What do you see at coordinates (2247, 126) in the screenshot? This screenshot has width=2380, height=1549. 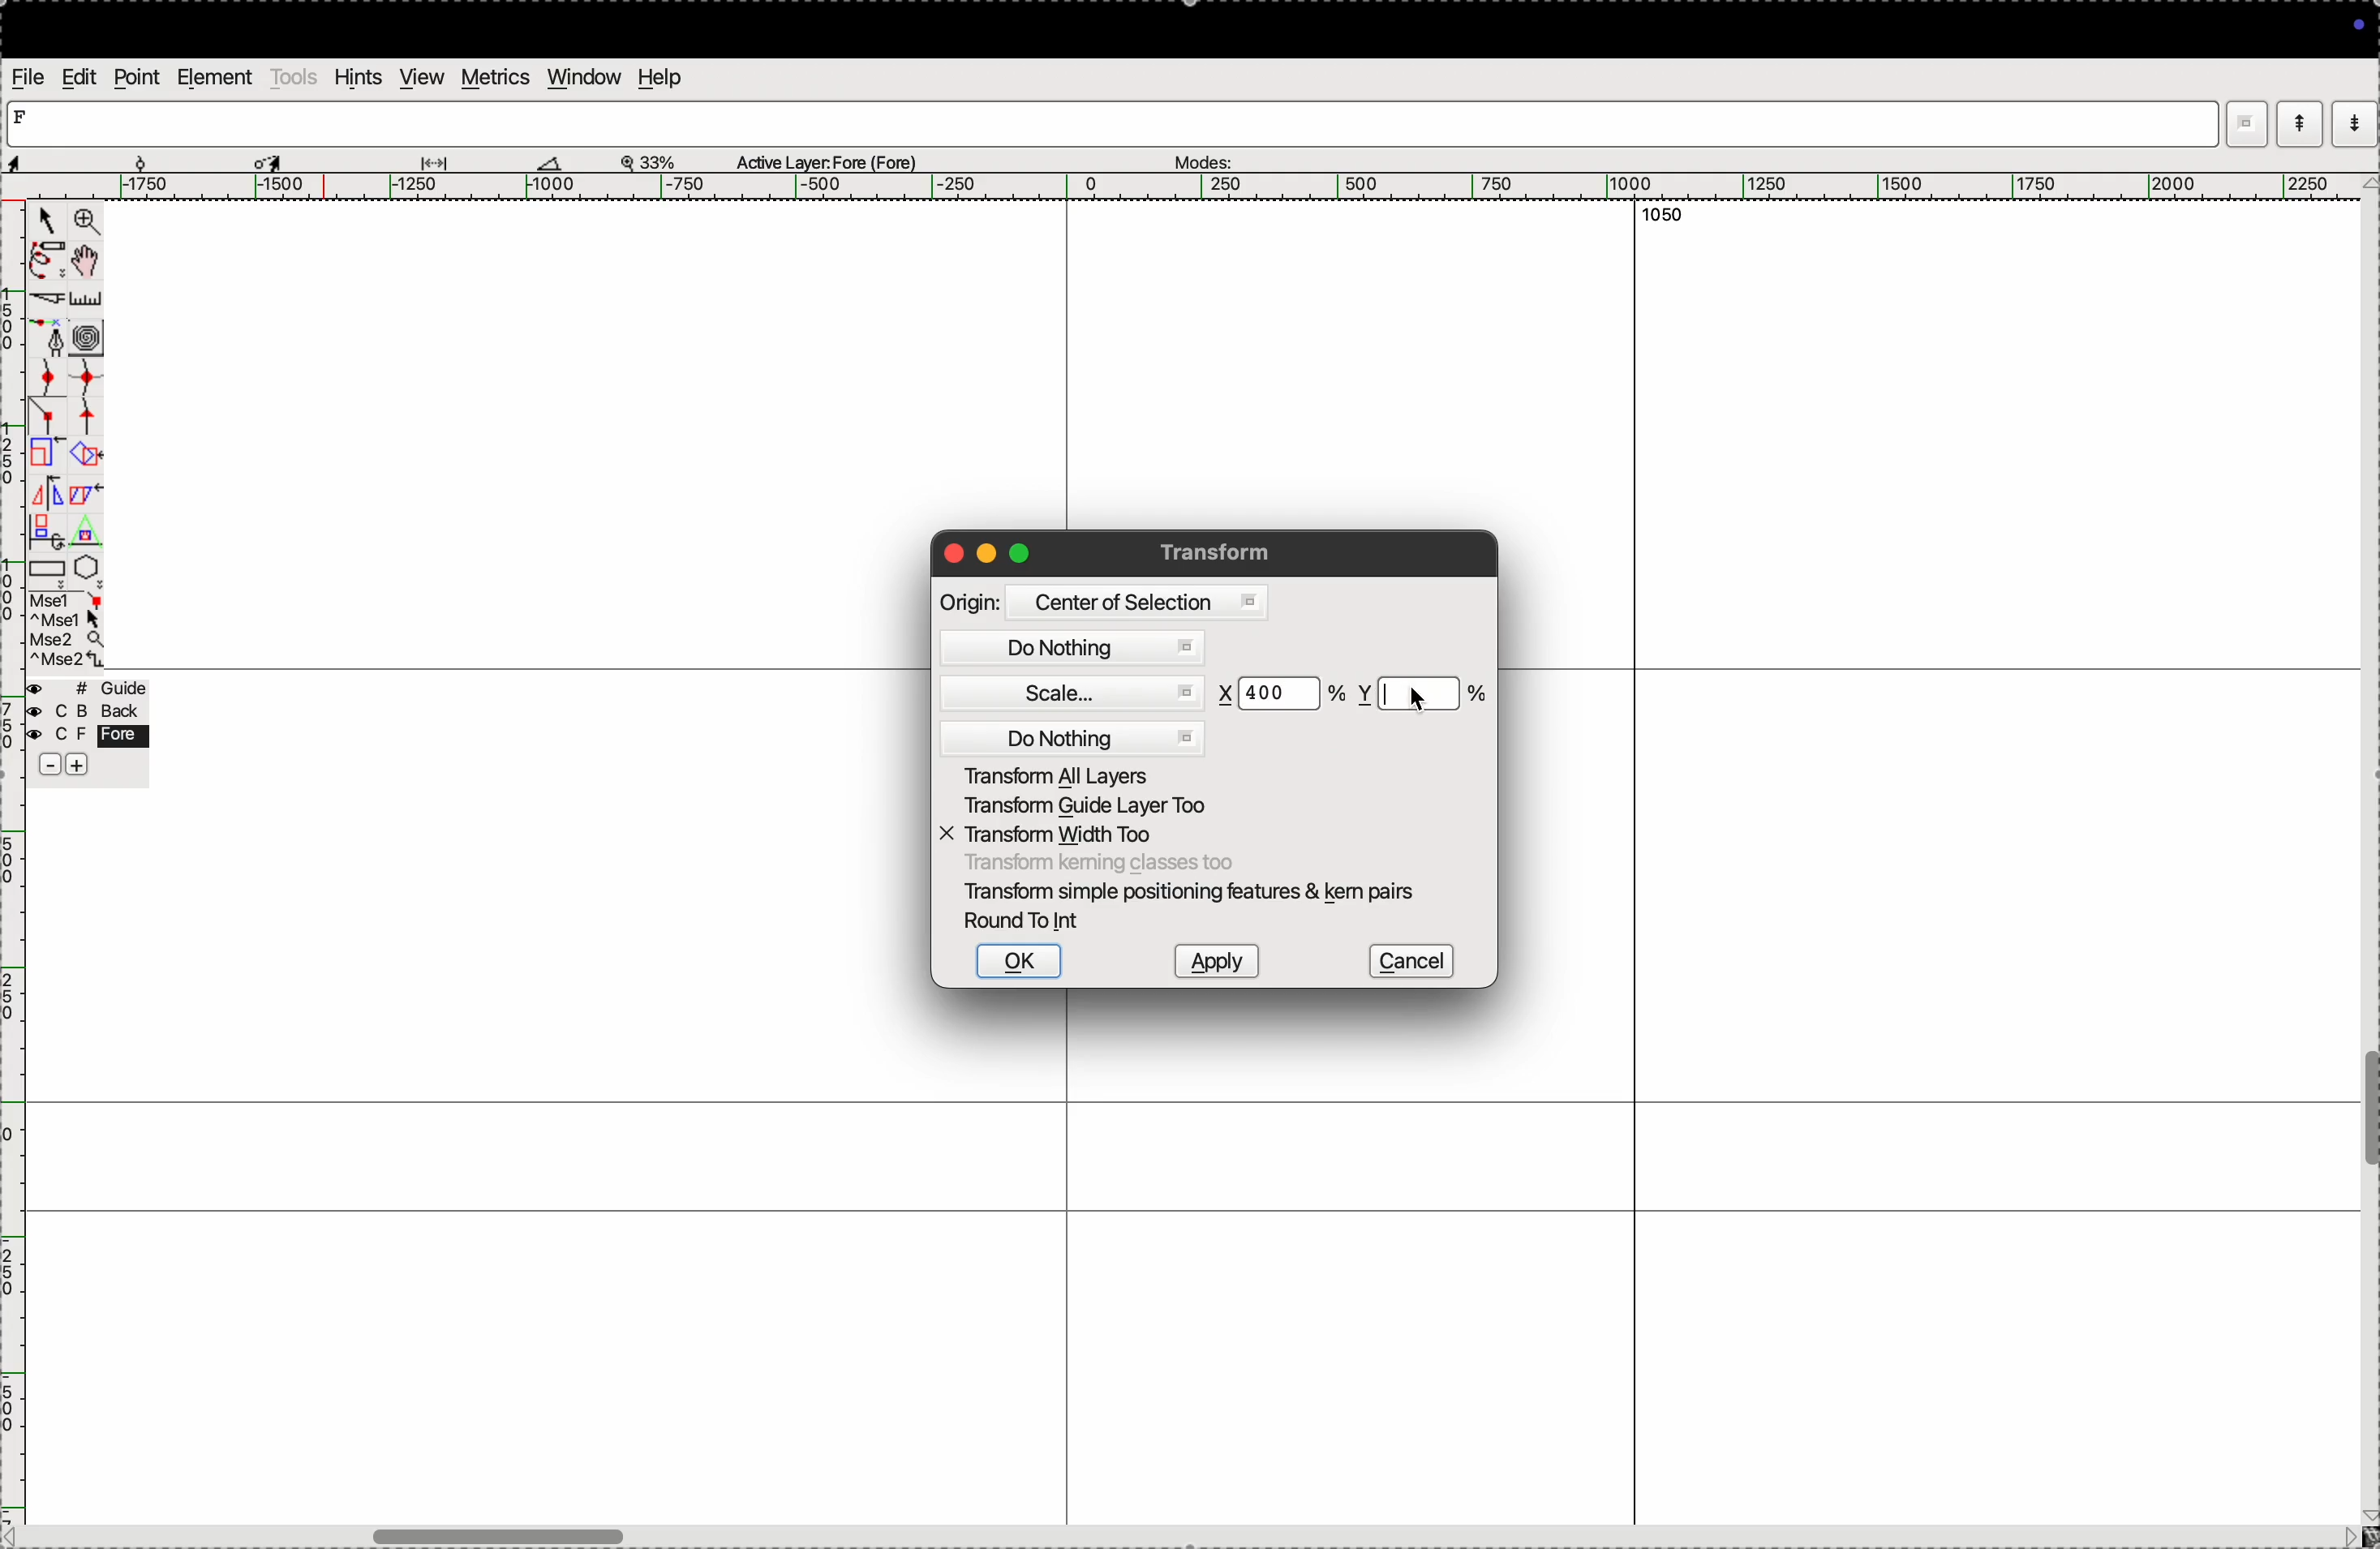 I see `window mode` at bounding box center [2247, 126].